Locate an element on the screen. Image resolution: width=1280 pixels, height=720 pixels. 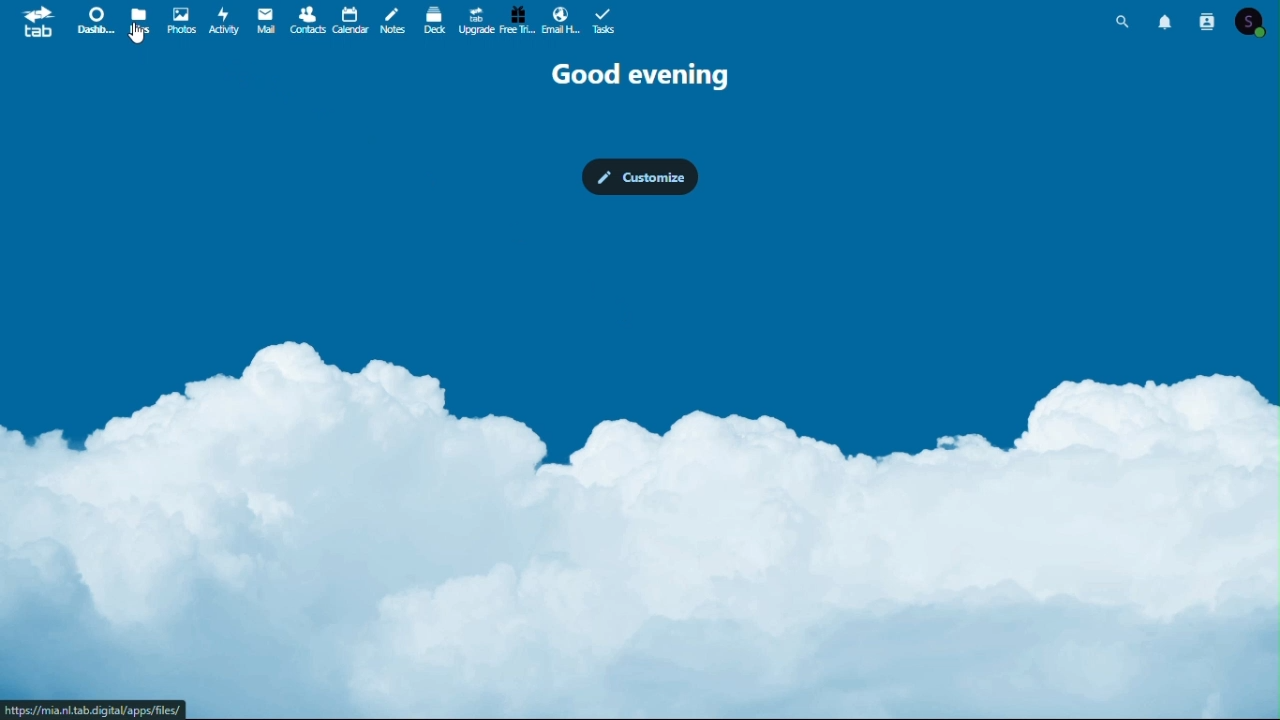
email hosting is located at coordinates (559, 19).